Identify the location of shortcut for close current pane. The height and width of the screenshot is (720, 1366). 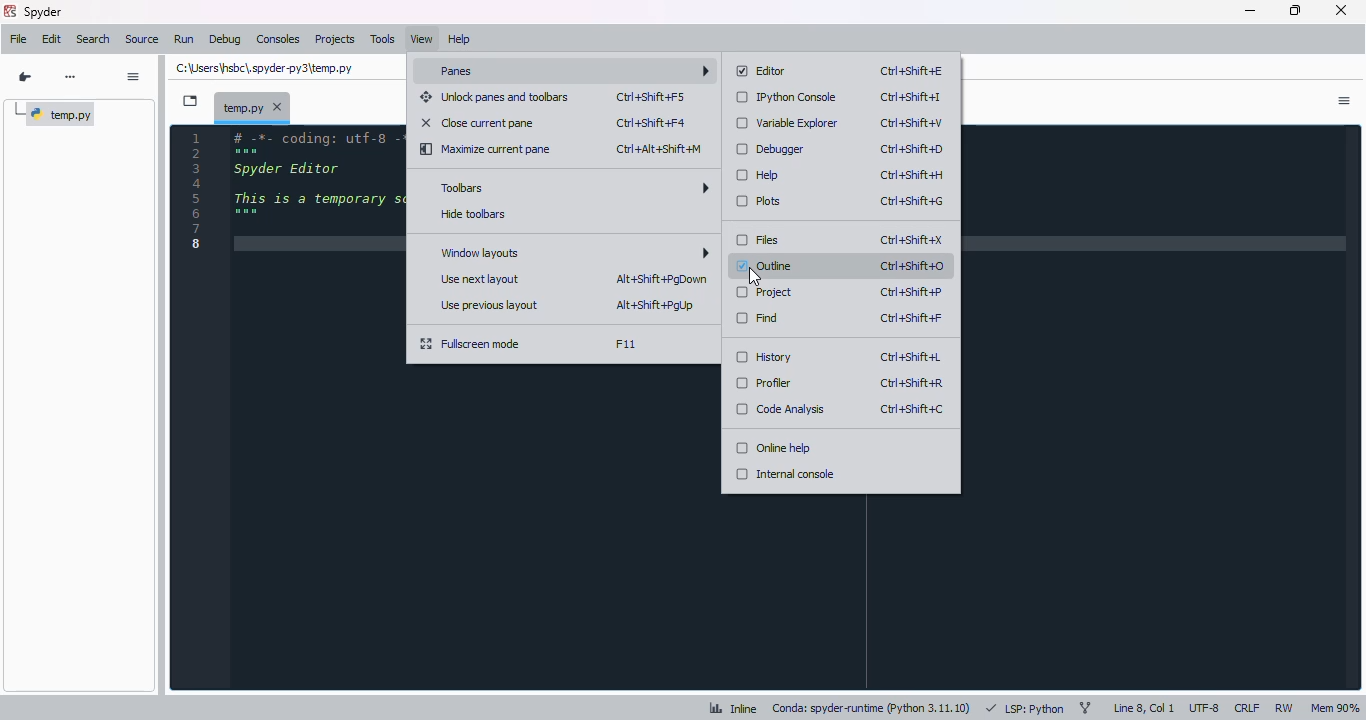
(651, 123).